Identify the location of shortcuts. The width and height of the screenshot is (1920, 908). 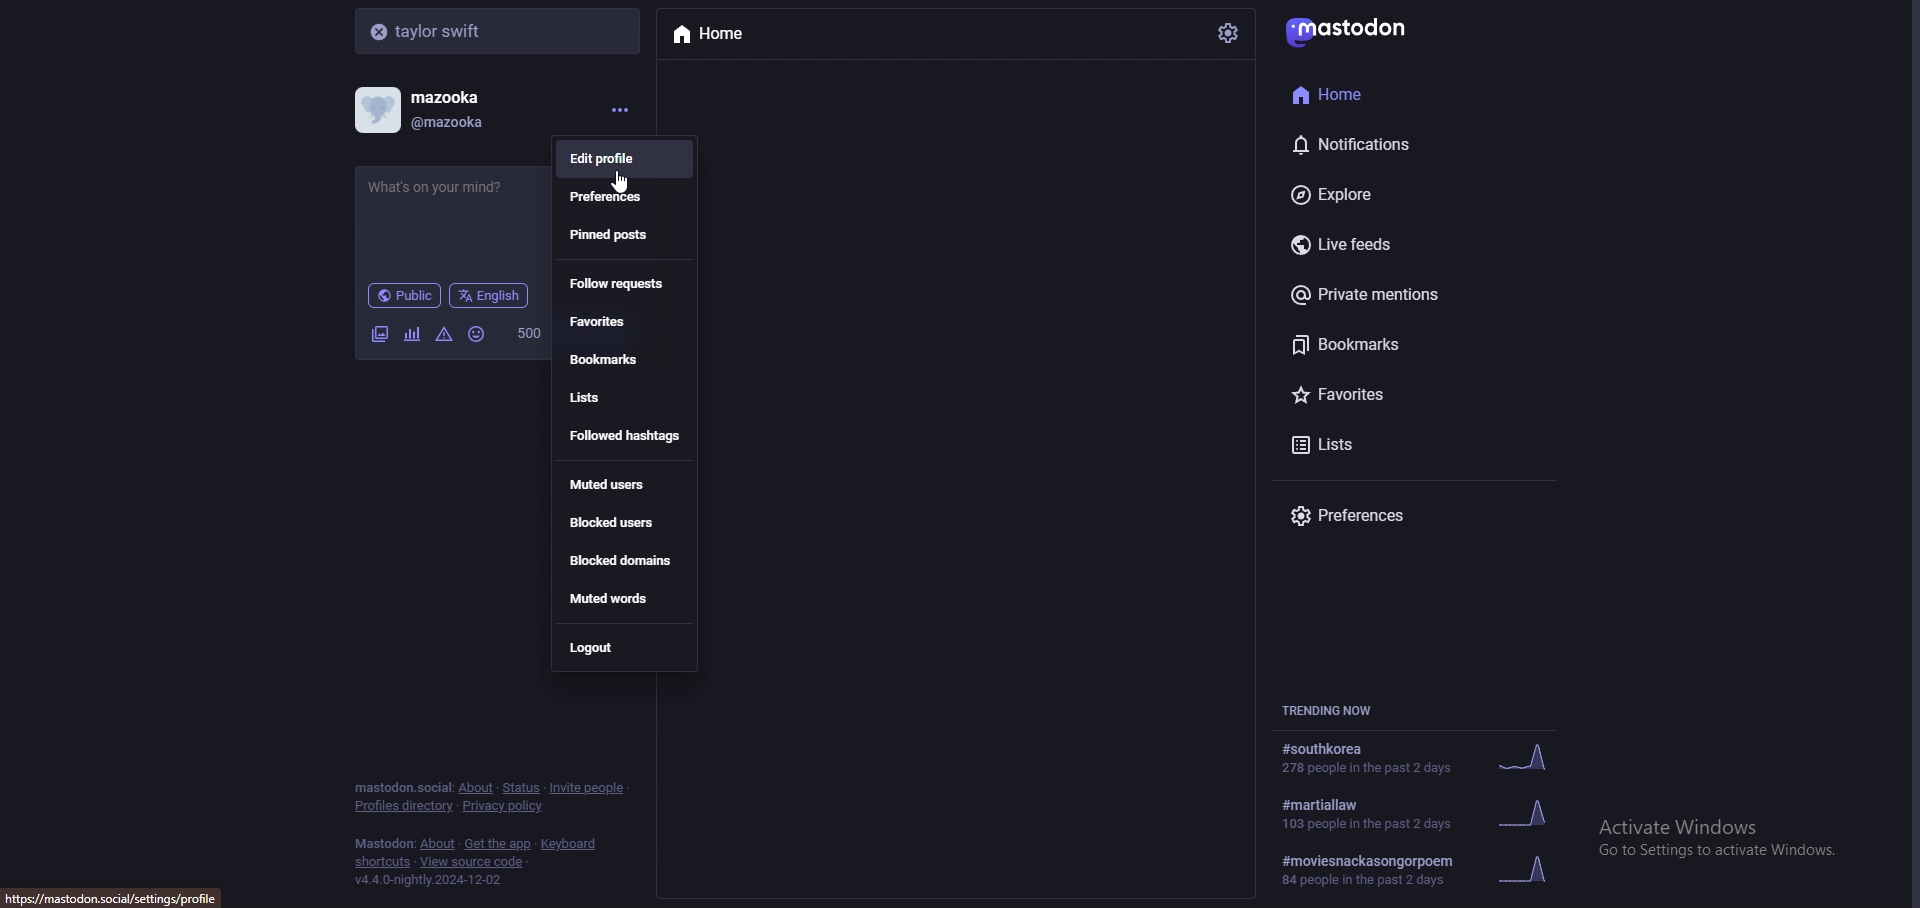
(383, 863).